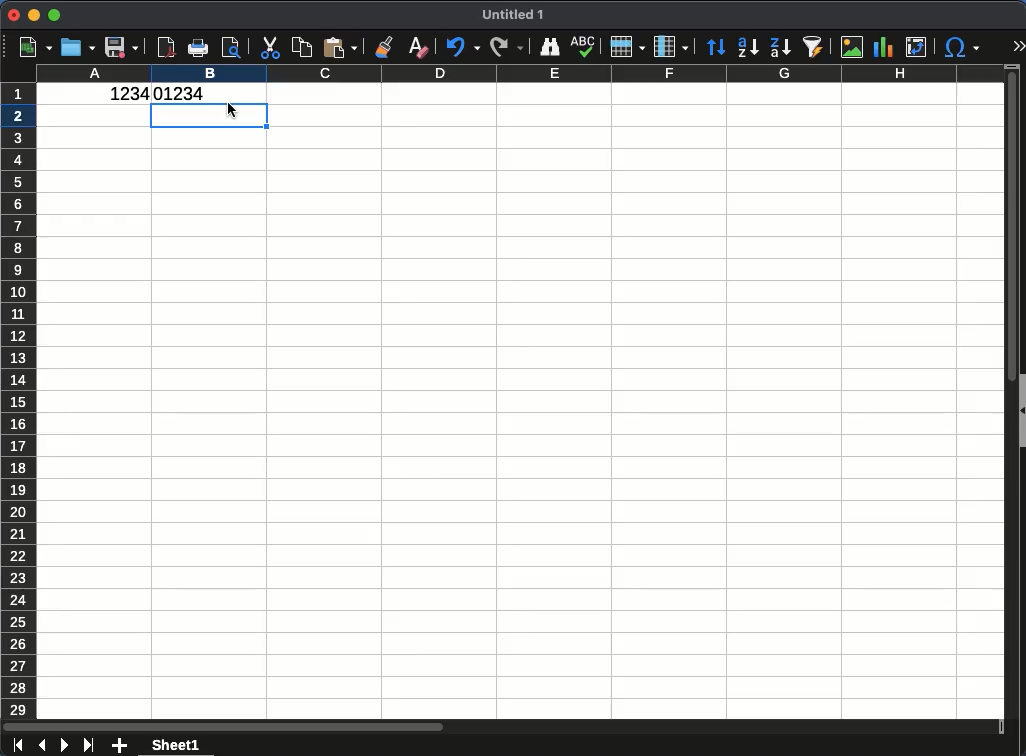 The width and height of the screenshot is (1026, 756). What do you see at coordinates (183, 93) in the screenshot?
I see `01234` at bounding box center [183, 93].